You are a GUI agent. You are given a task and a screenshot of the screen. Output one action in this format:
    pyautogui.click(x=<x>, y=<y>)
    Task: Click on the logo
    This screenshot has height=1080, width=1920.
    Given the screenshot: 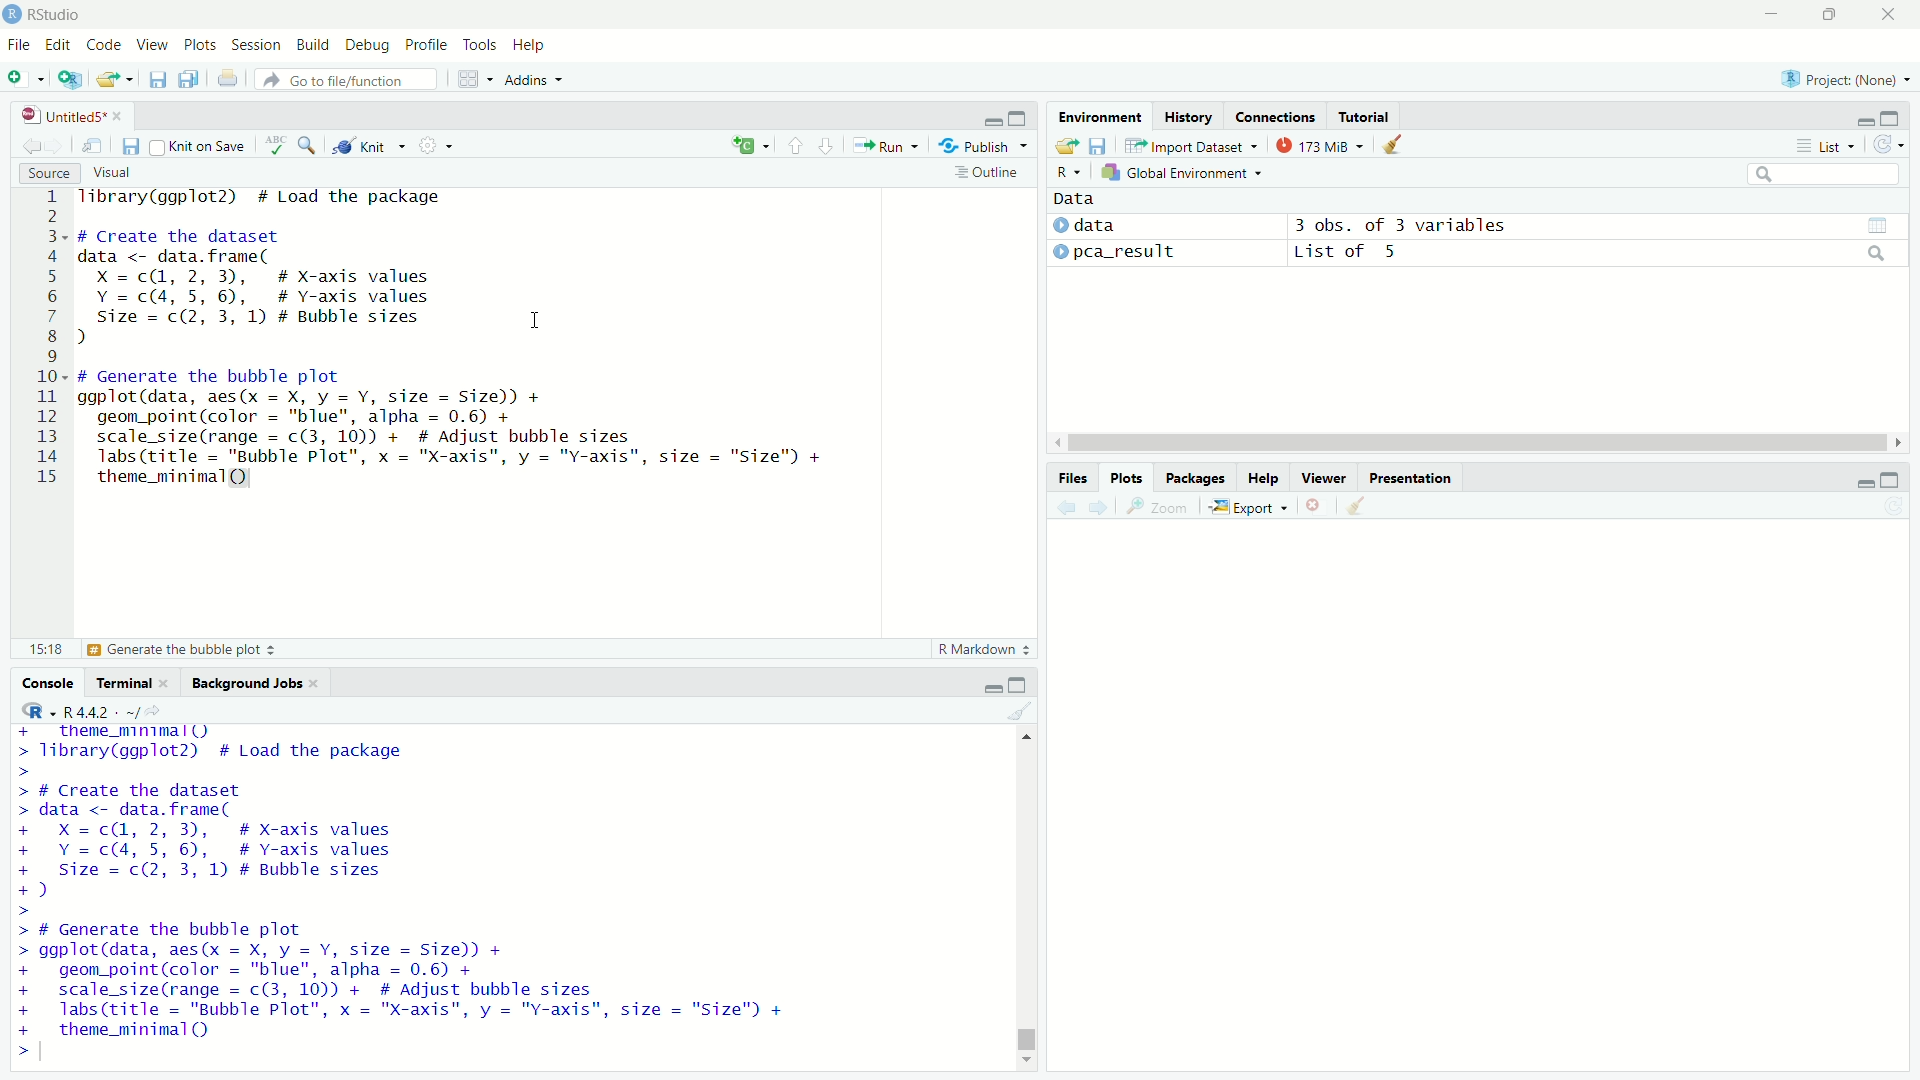 What is the action you would take?
    pyautogui.click(x=13, y=15)
    